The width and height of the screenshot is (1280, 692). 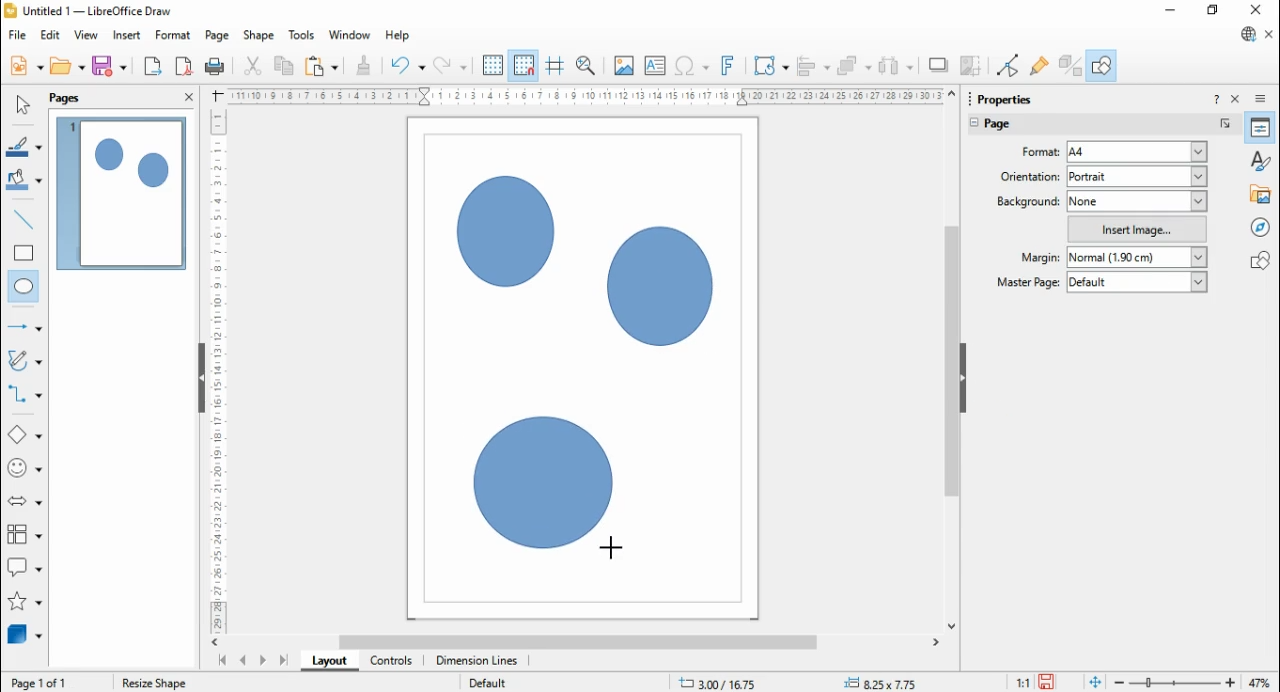 I want to click on open, so click(x=67, y=66).